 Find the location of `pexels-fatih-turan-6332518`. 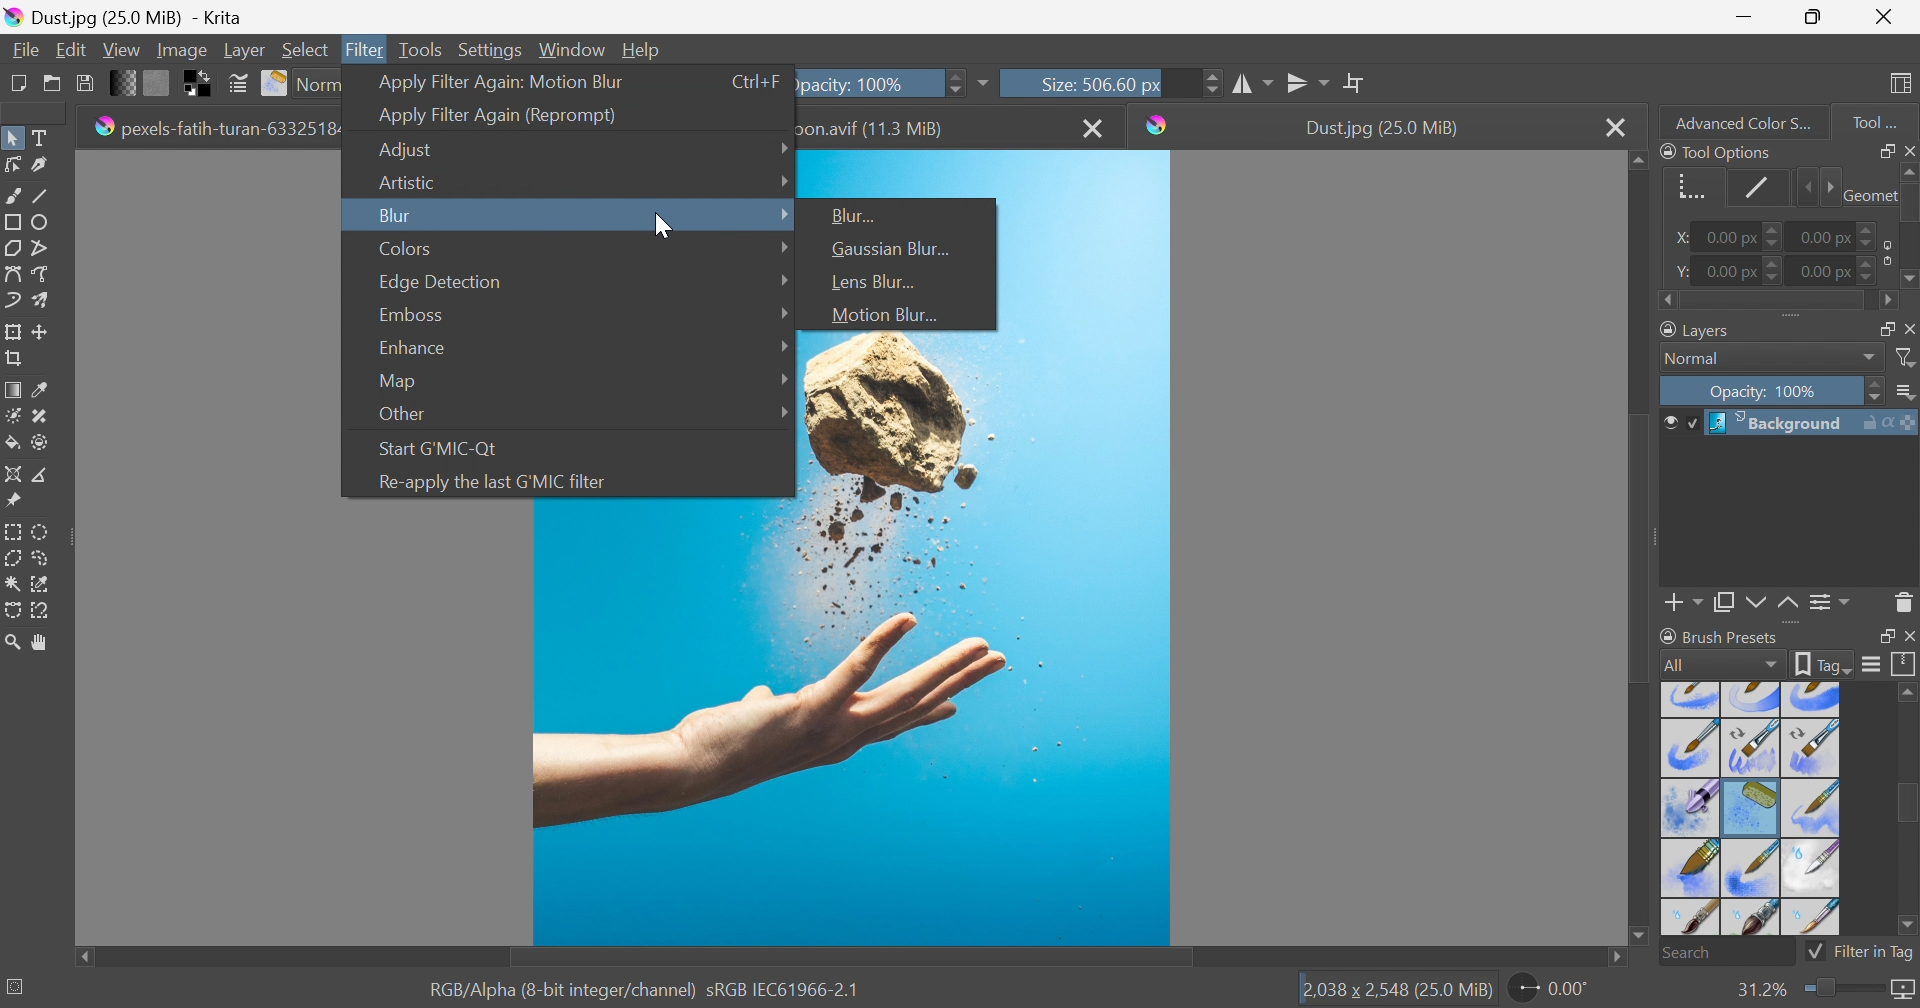

pexels-fatih-turan-6332518 is located at coordinates (214, 126).